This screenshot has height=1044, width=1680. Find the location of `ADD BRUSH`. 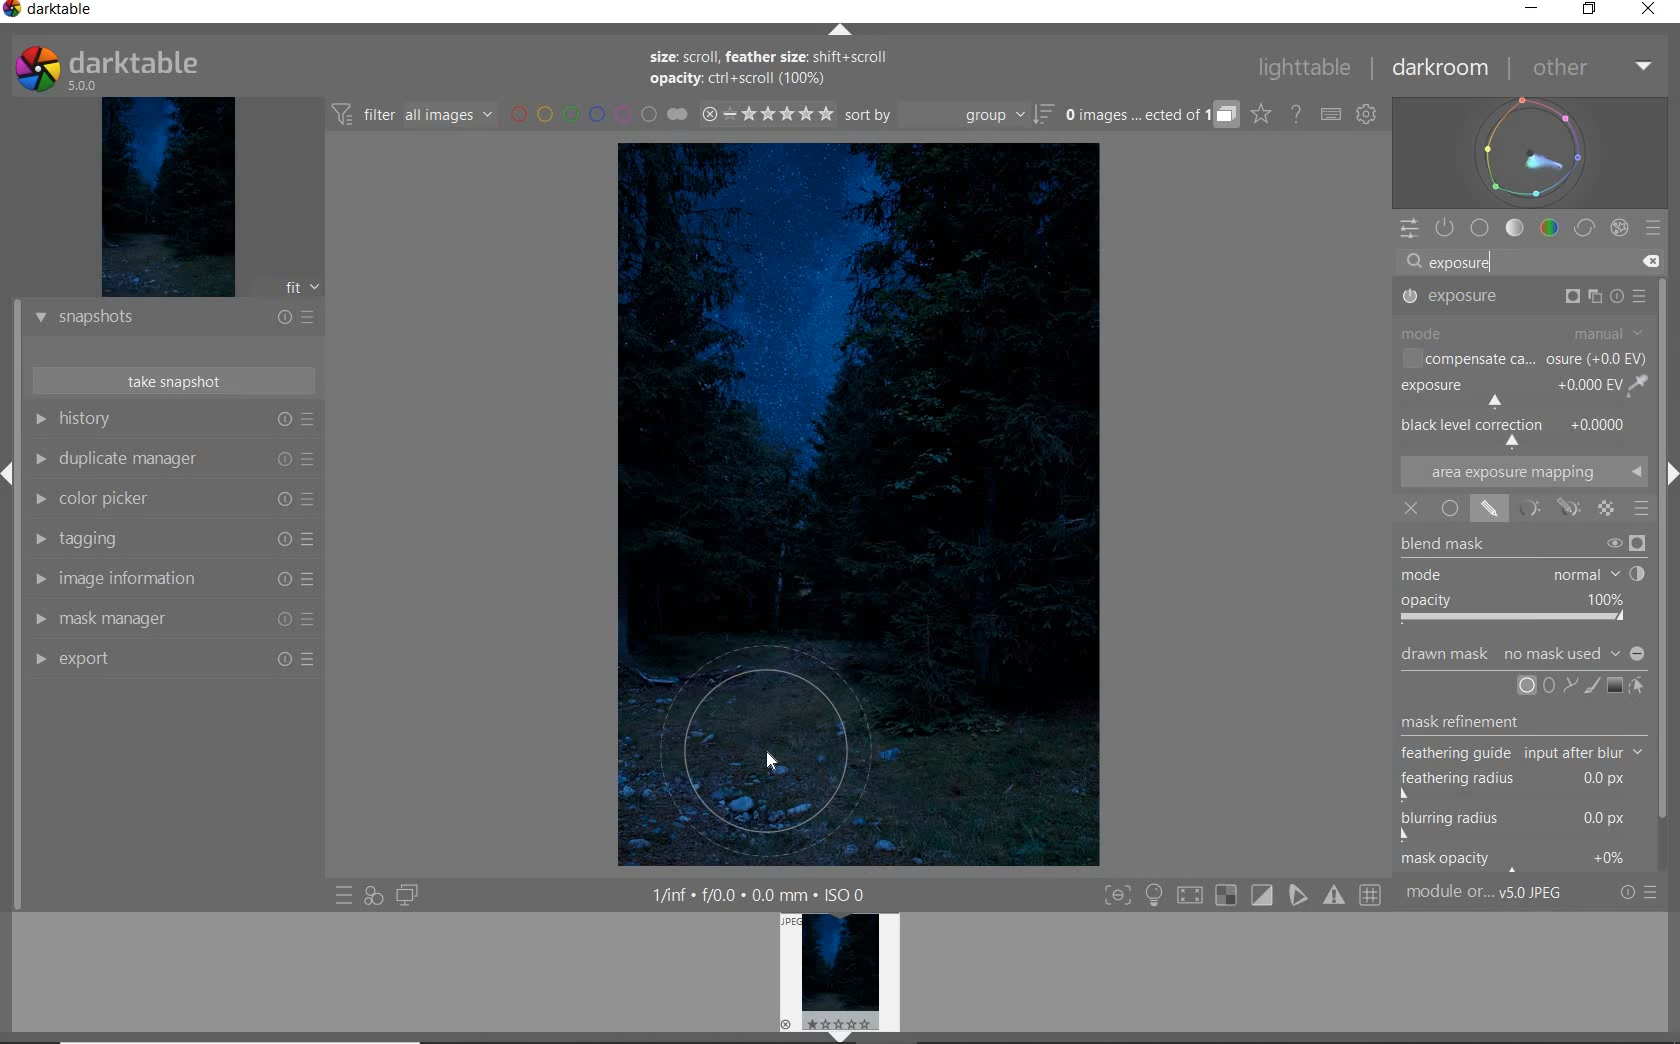

ADD BRUSH is located at coordinates (1592, 684).